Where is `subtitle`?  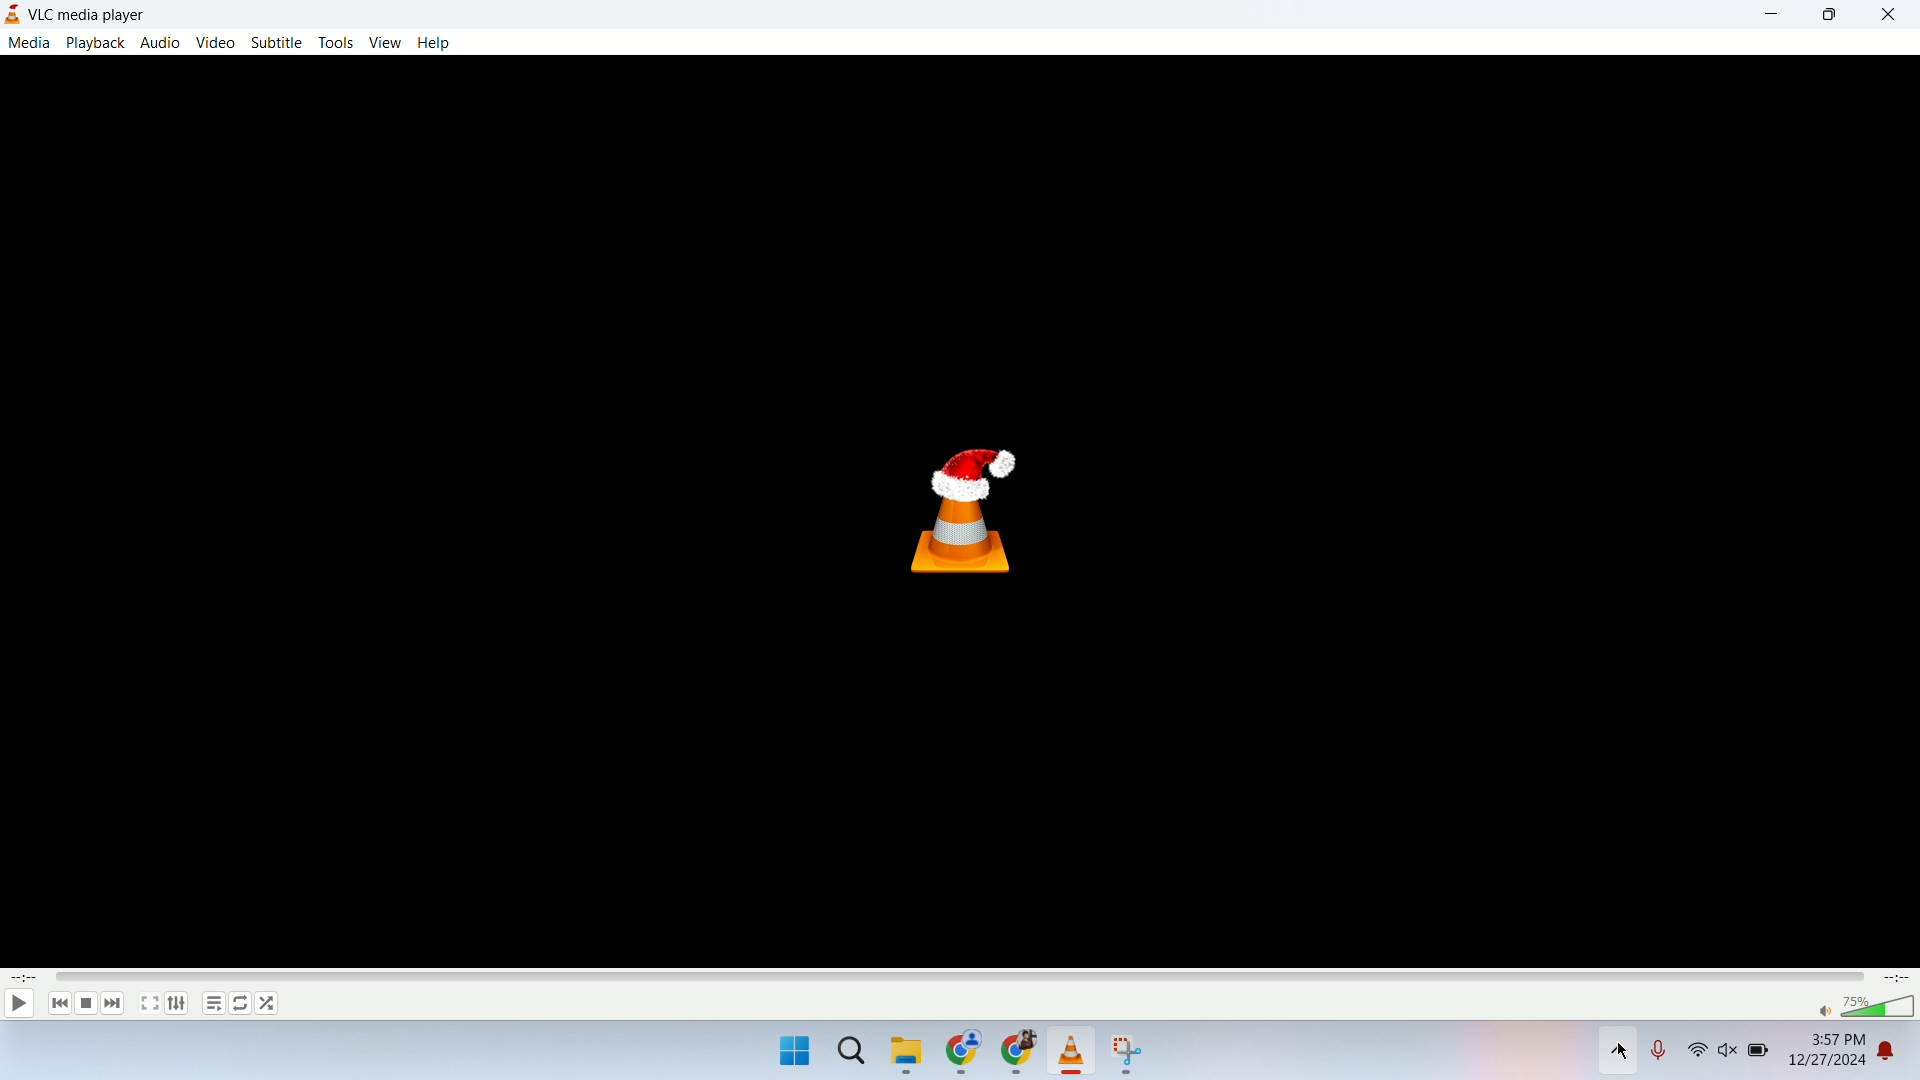
subtitle is located at coordinates (275, 42).